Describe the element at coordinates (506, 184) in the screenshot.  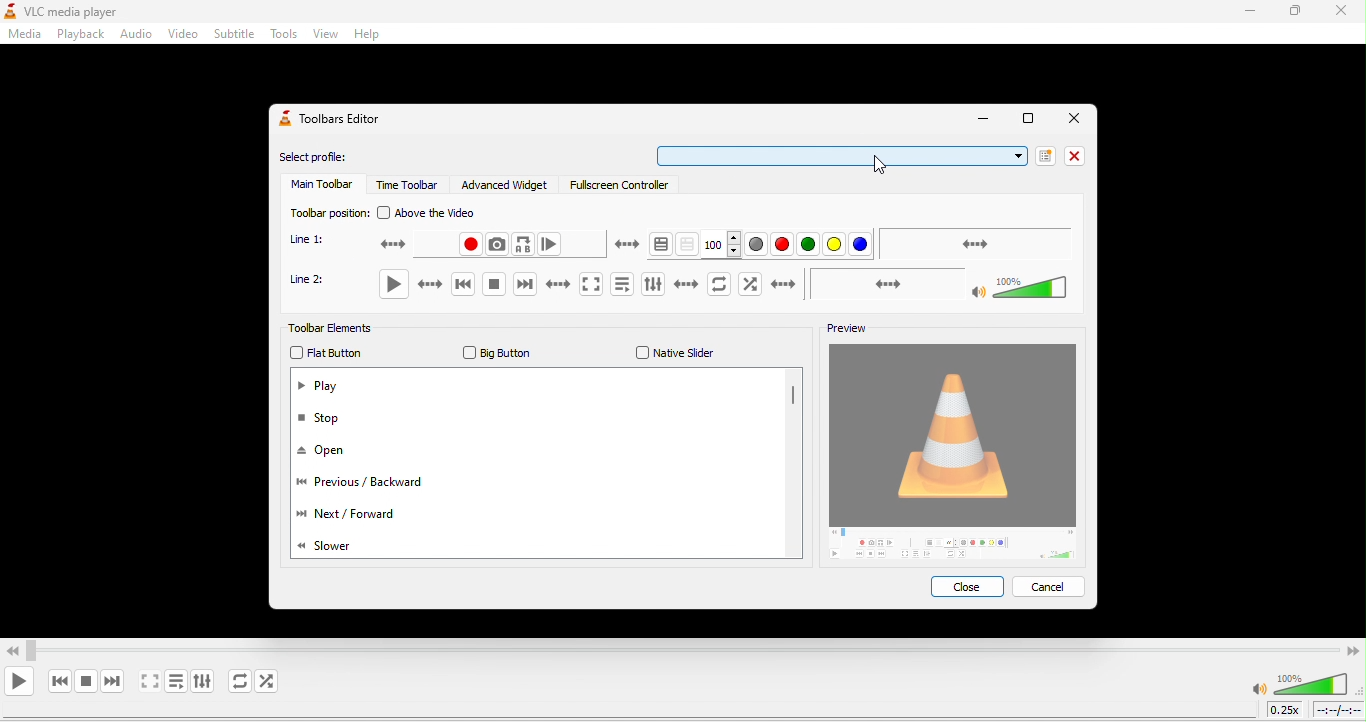
I see `advanced wdget` at that location.